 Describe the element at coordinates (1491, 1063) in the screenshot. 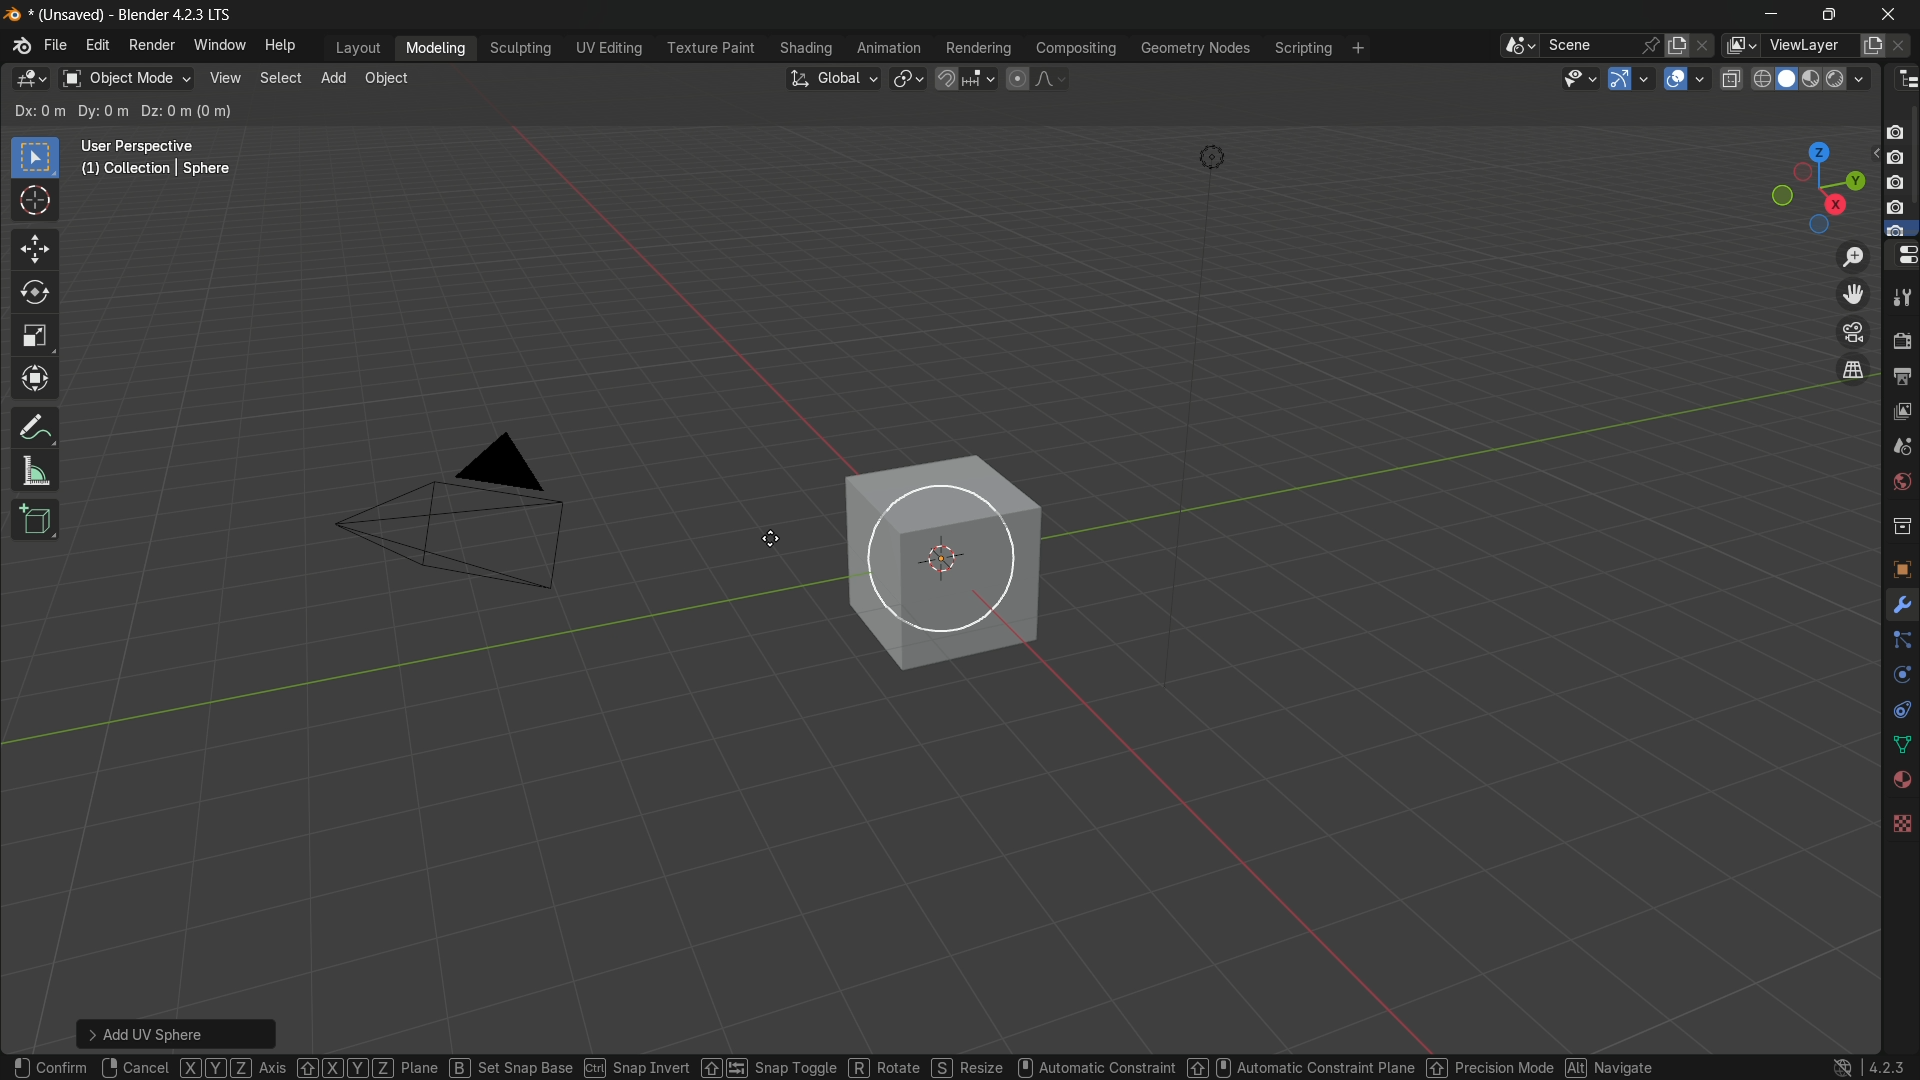

I see `Precision Mode` at that location.